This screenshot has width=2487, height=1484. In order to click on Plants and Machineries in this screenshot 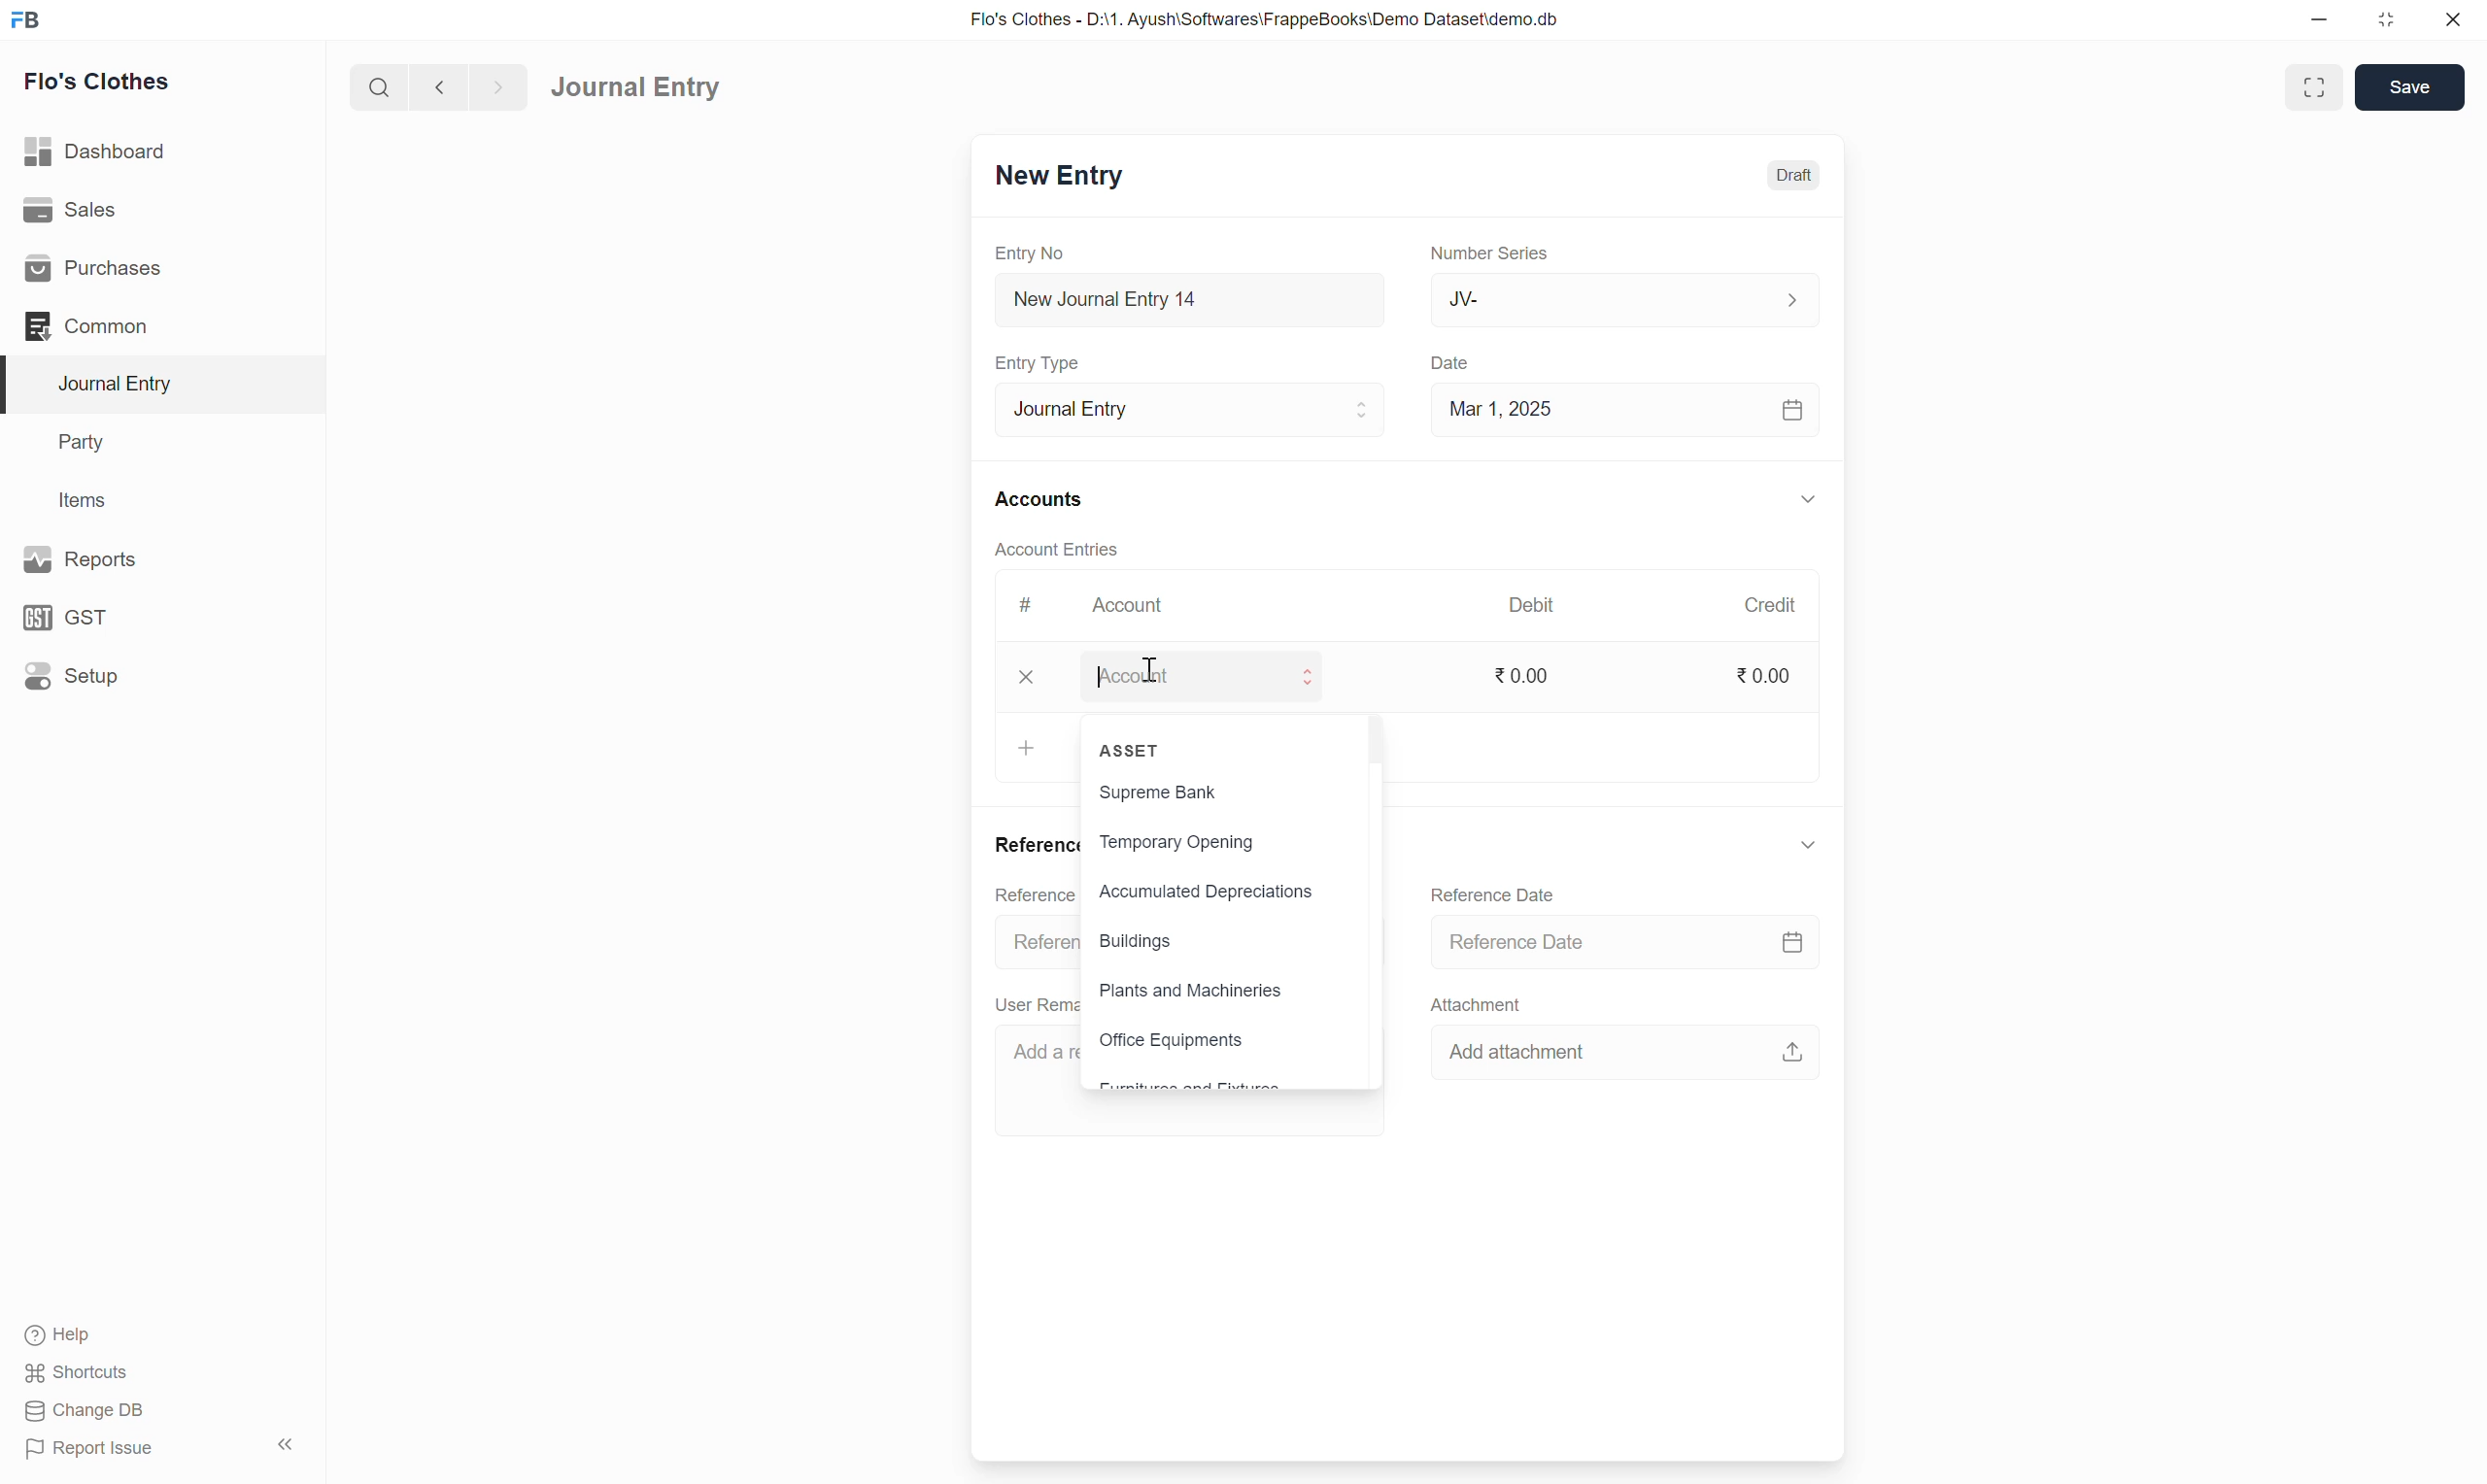, I will do `click(1194, 990)`.